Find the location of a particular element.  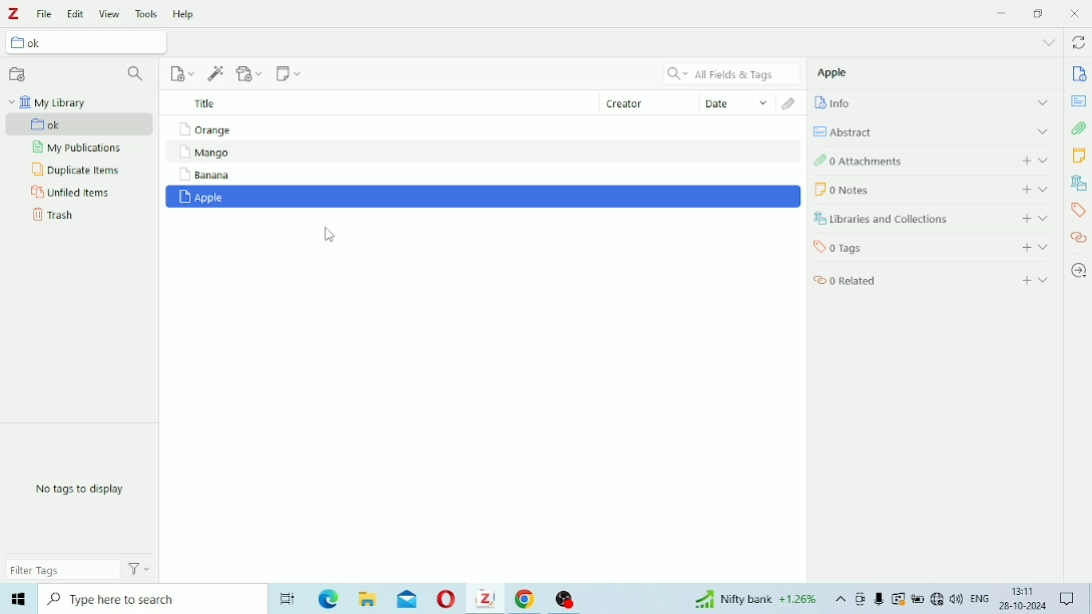

close is located at coordinates (1078, 13).